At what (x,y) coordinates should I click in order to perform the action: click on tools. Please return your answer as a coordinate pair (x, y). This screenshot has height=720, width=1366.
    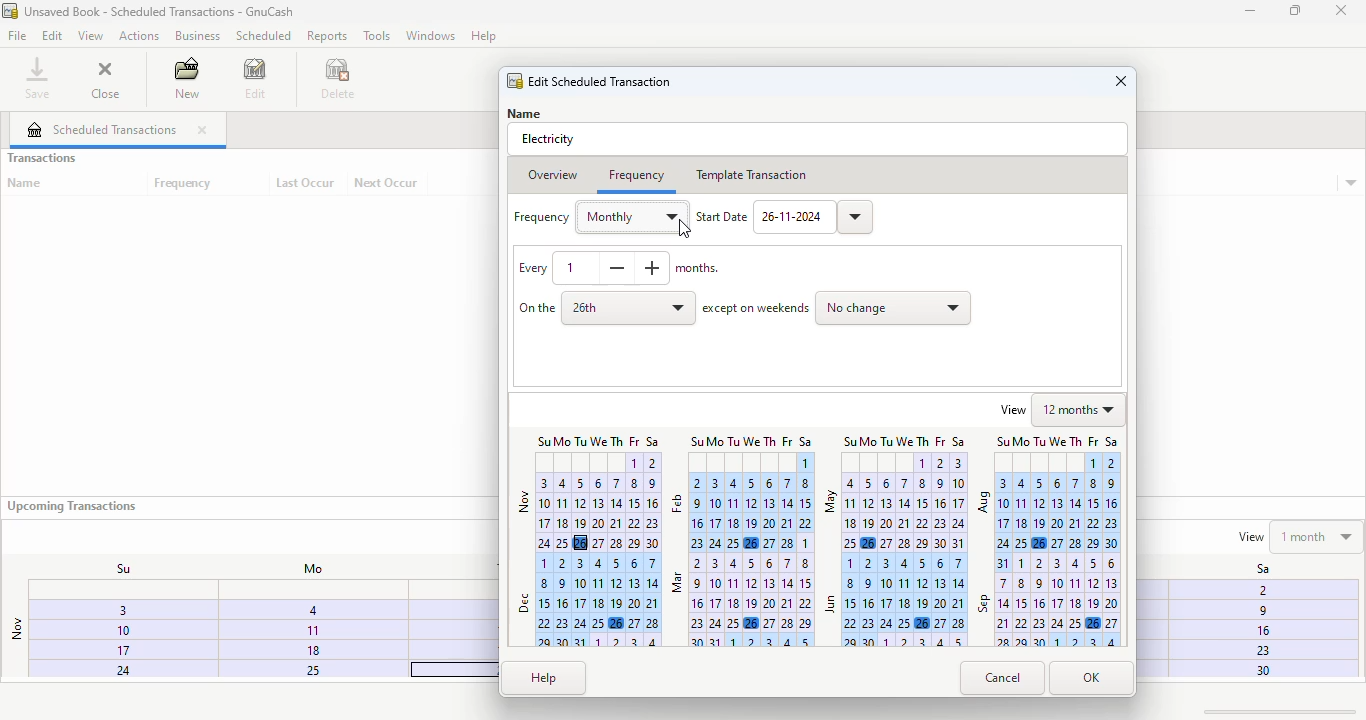
    Looking at the image, I should click on (377, 35).